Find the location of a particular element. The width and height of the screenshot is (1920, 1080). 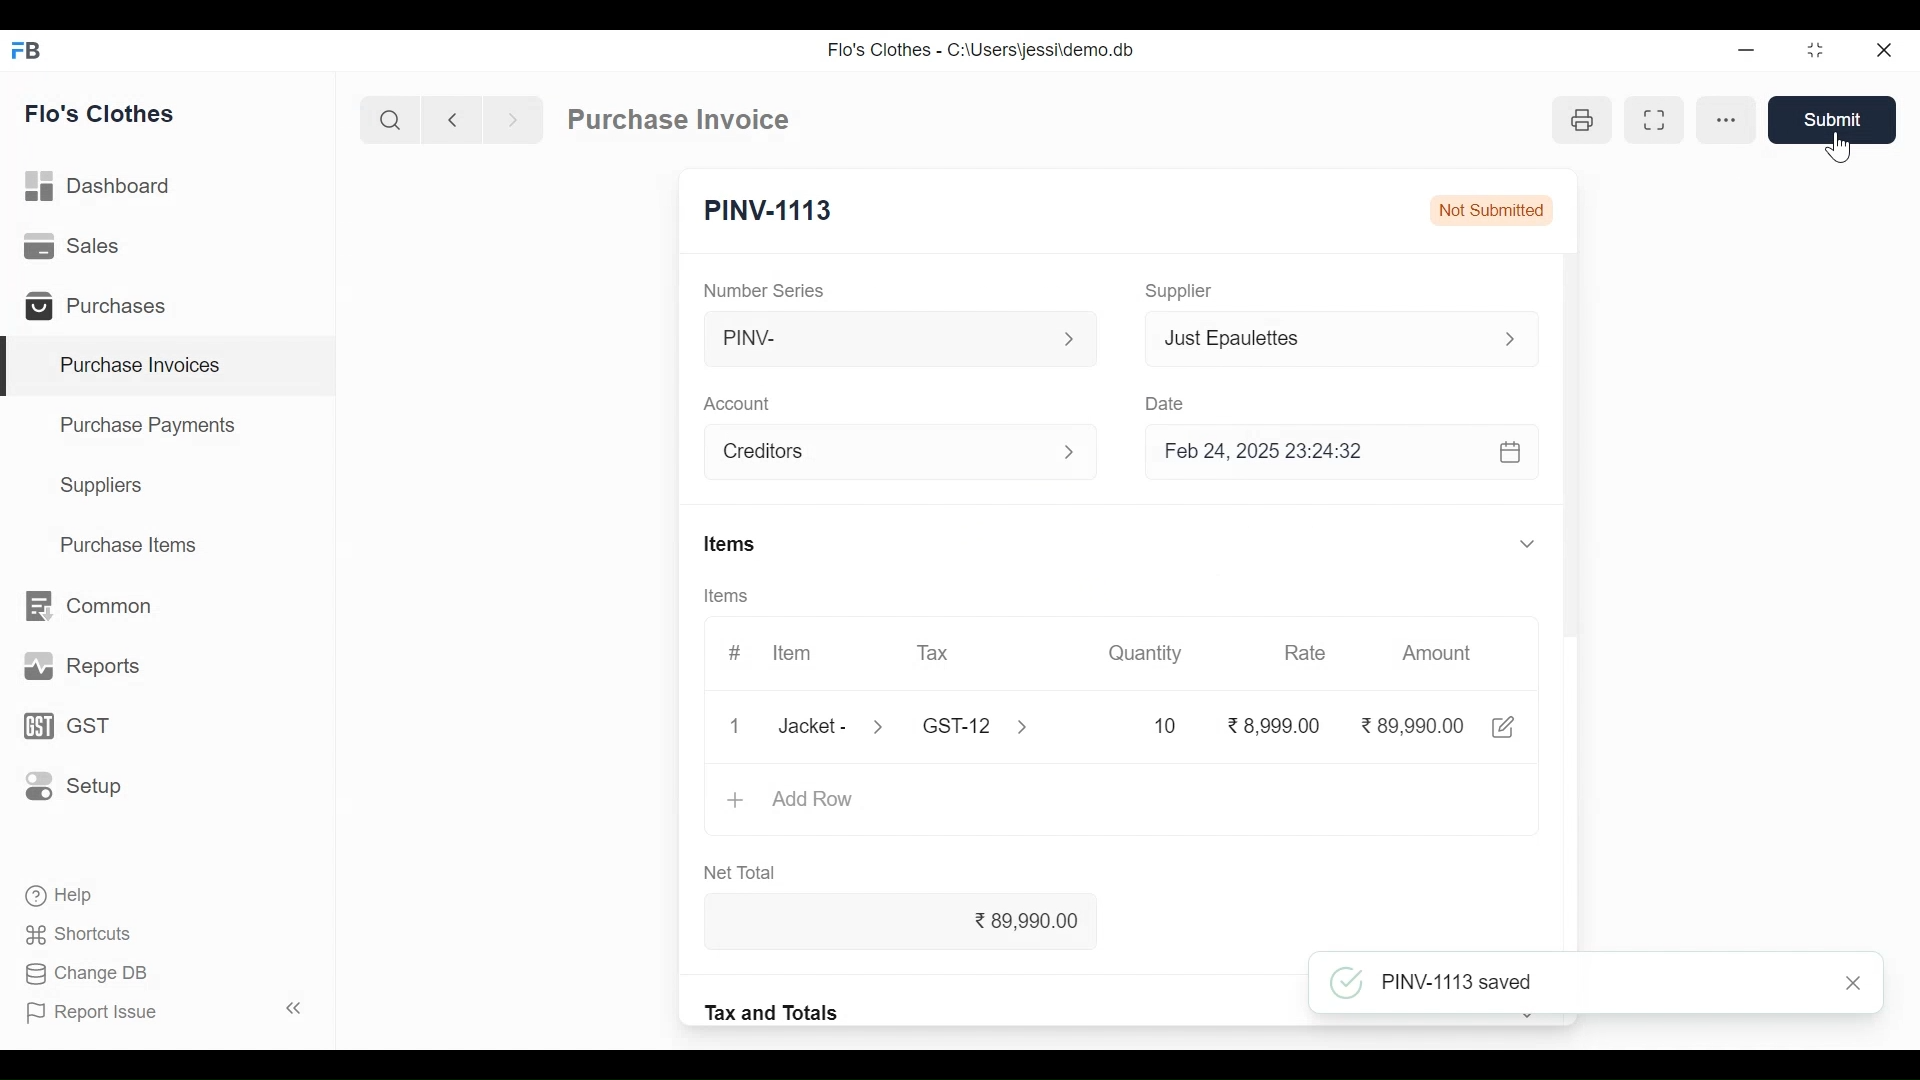

Toggle between form and full width is located at coordinates (1652, 120).